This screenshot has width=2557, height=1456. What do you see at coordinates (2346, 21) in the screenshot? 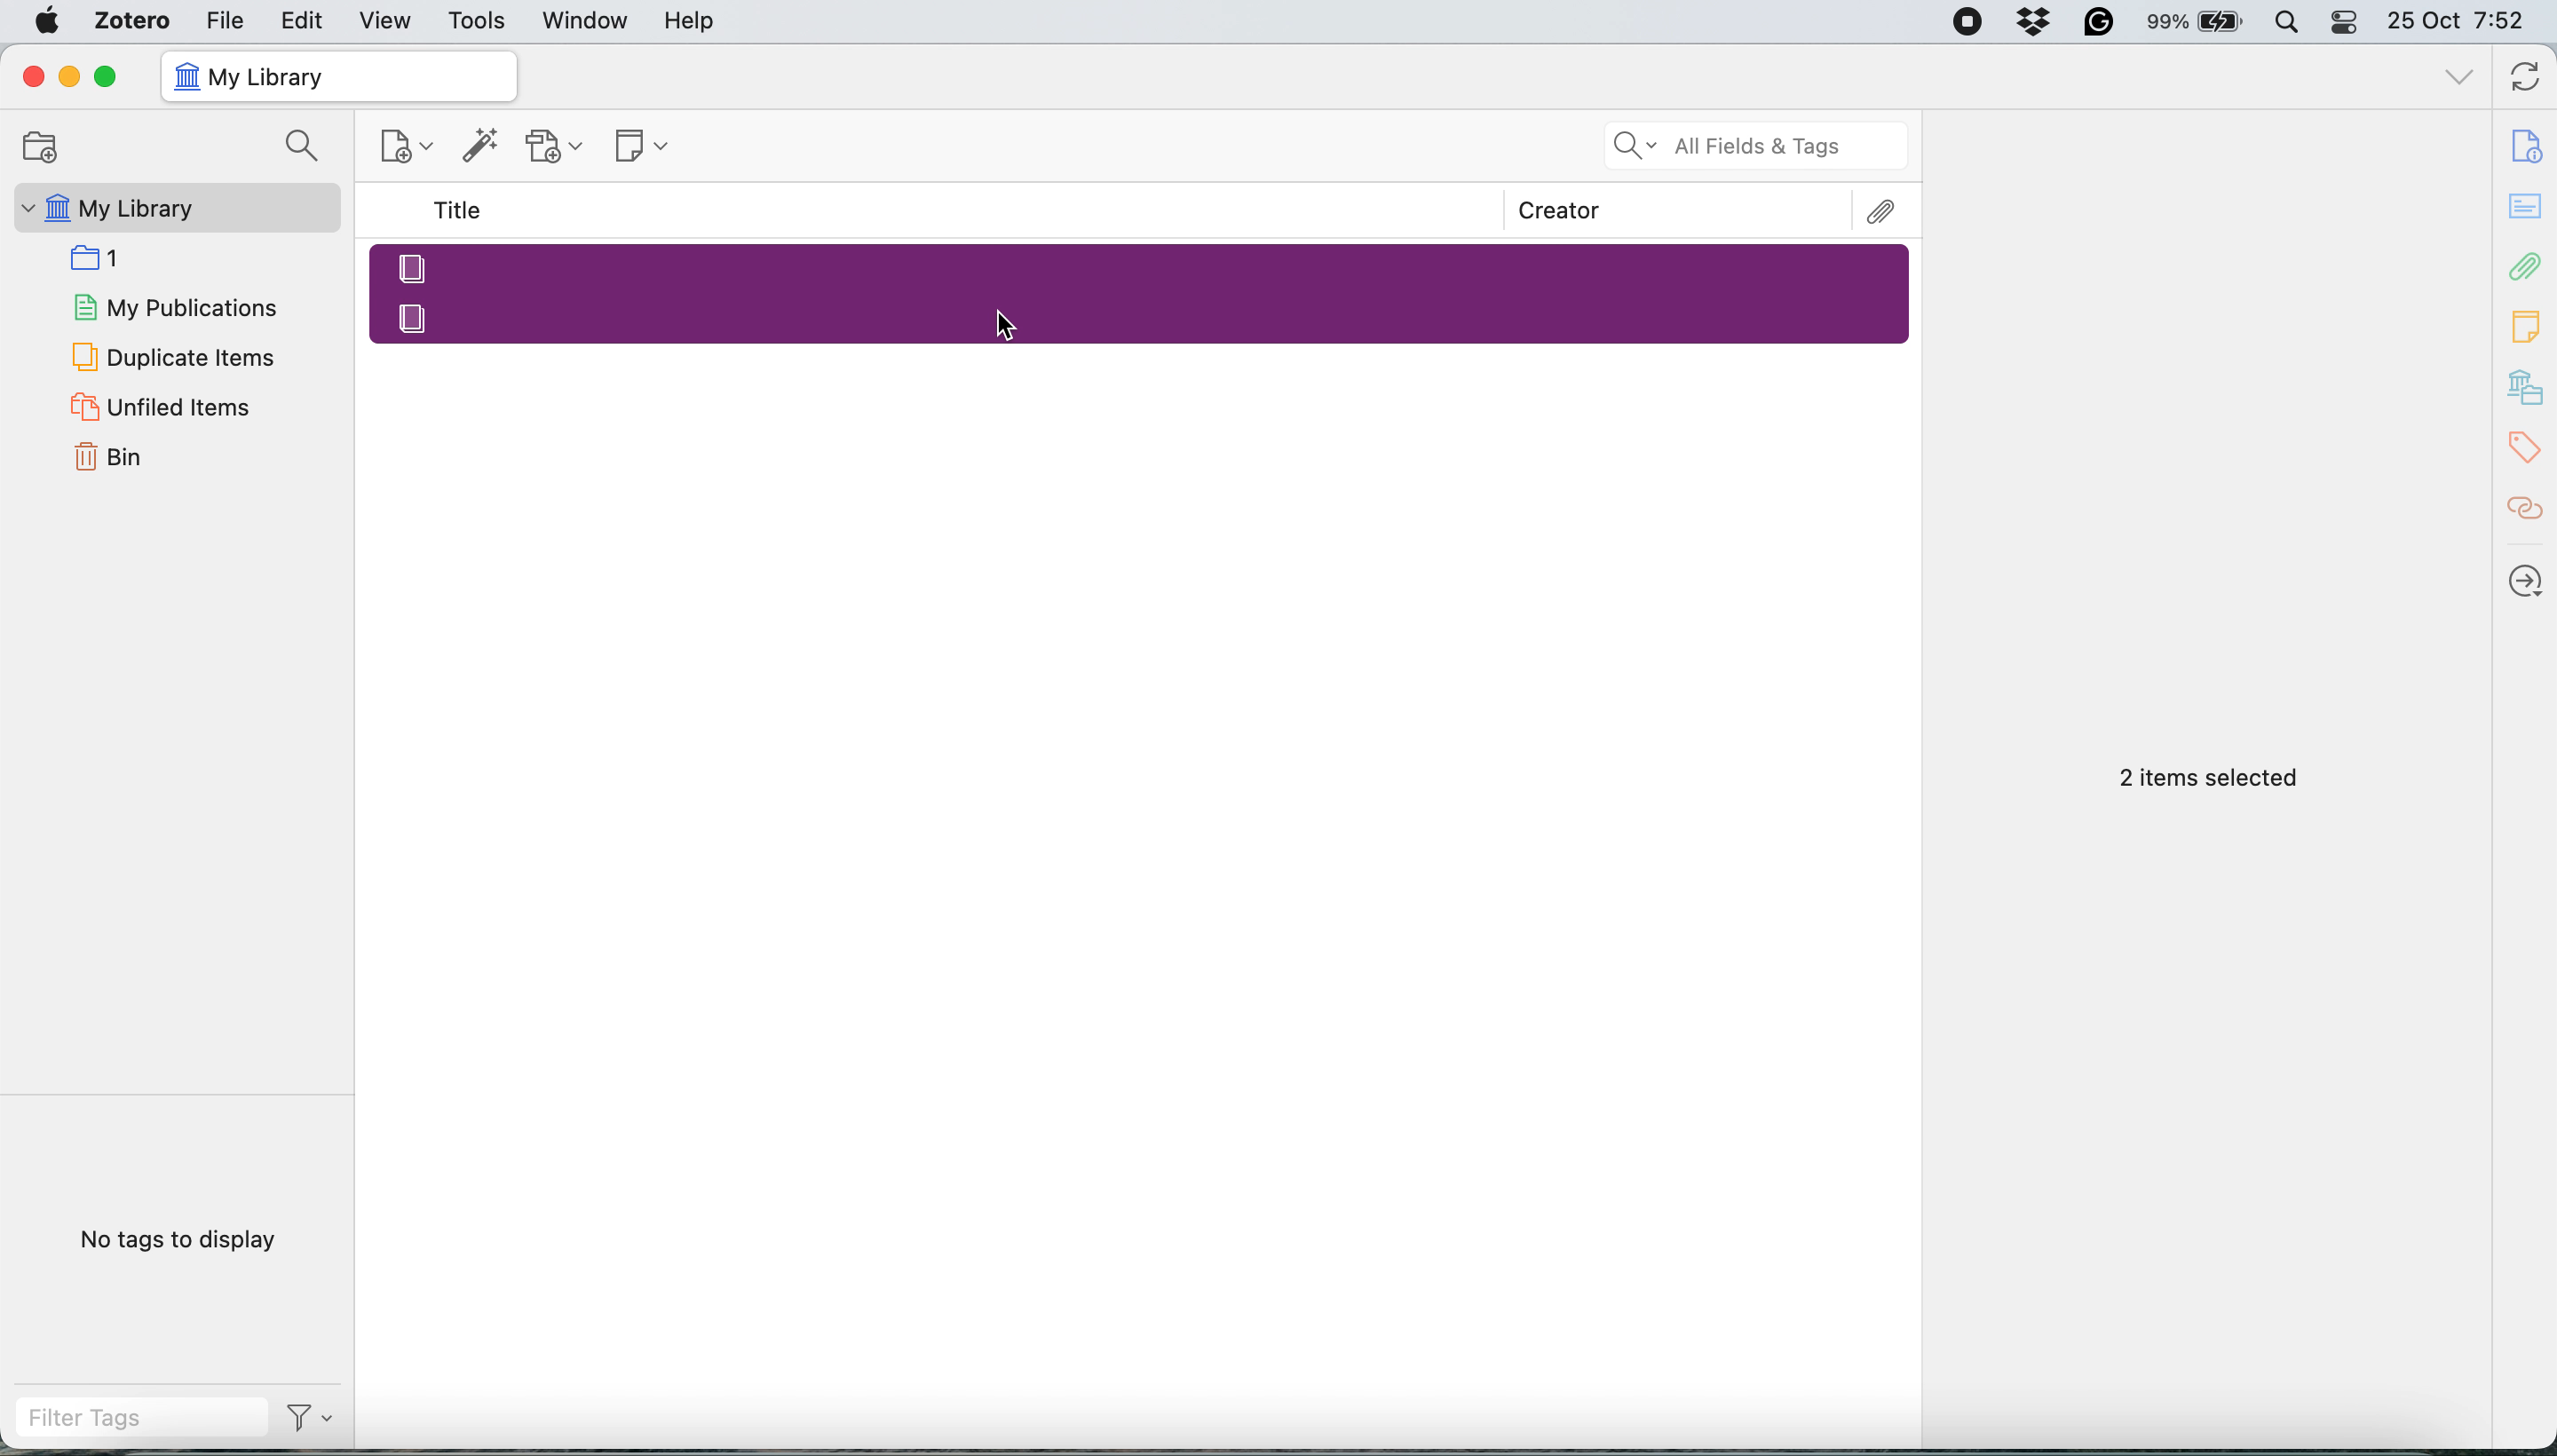
I see `Control Centre` at bounding box center [2346, 21].